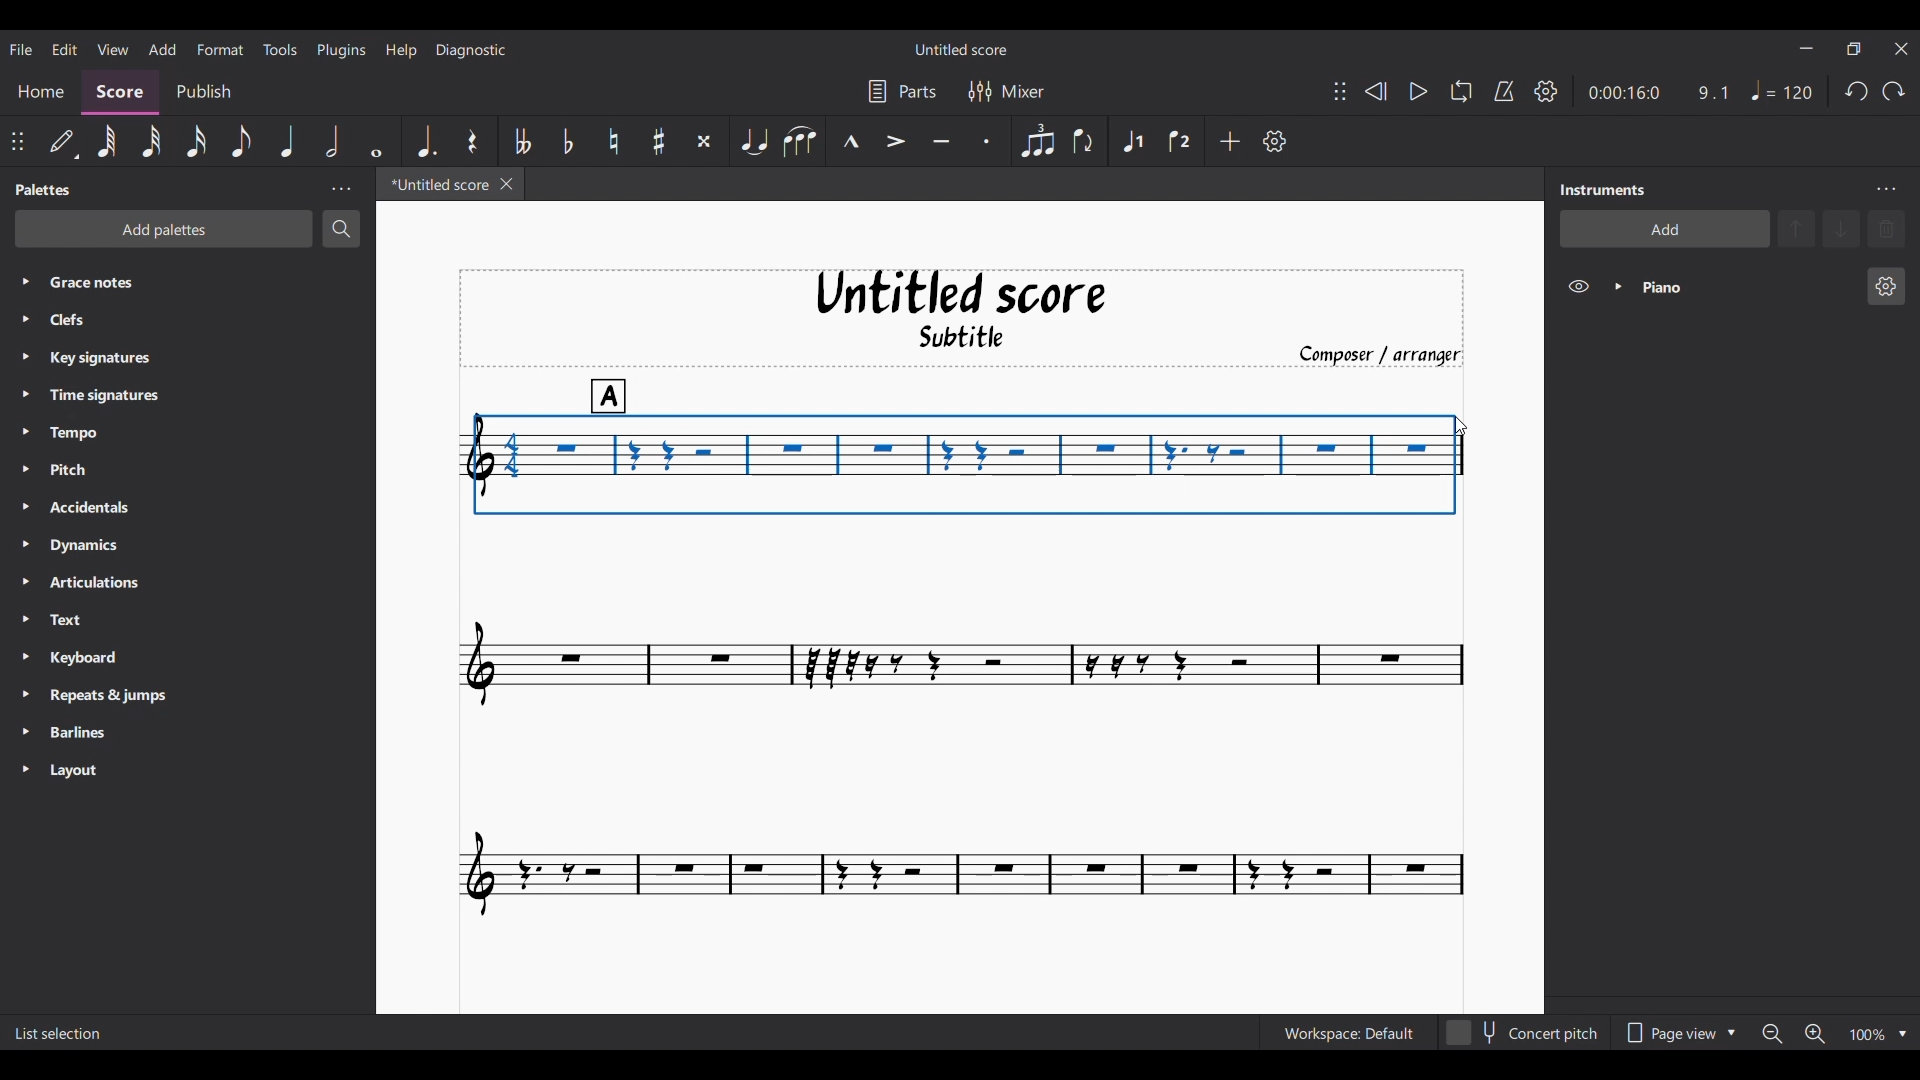 This screenshot has height=1080, width=1920. I want to click on Key signatures., so click(117, 360).